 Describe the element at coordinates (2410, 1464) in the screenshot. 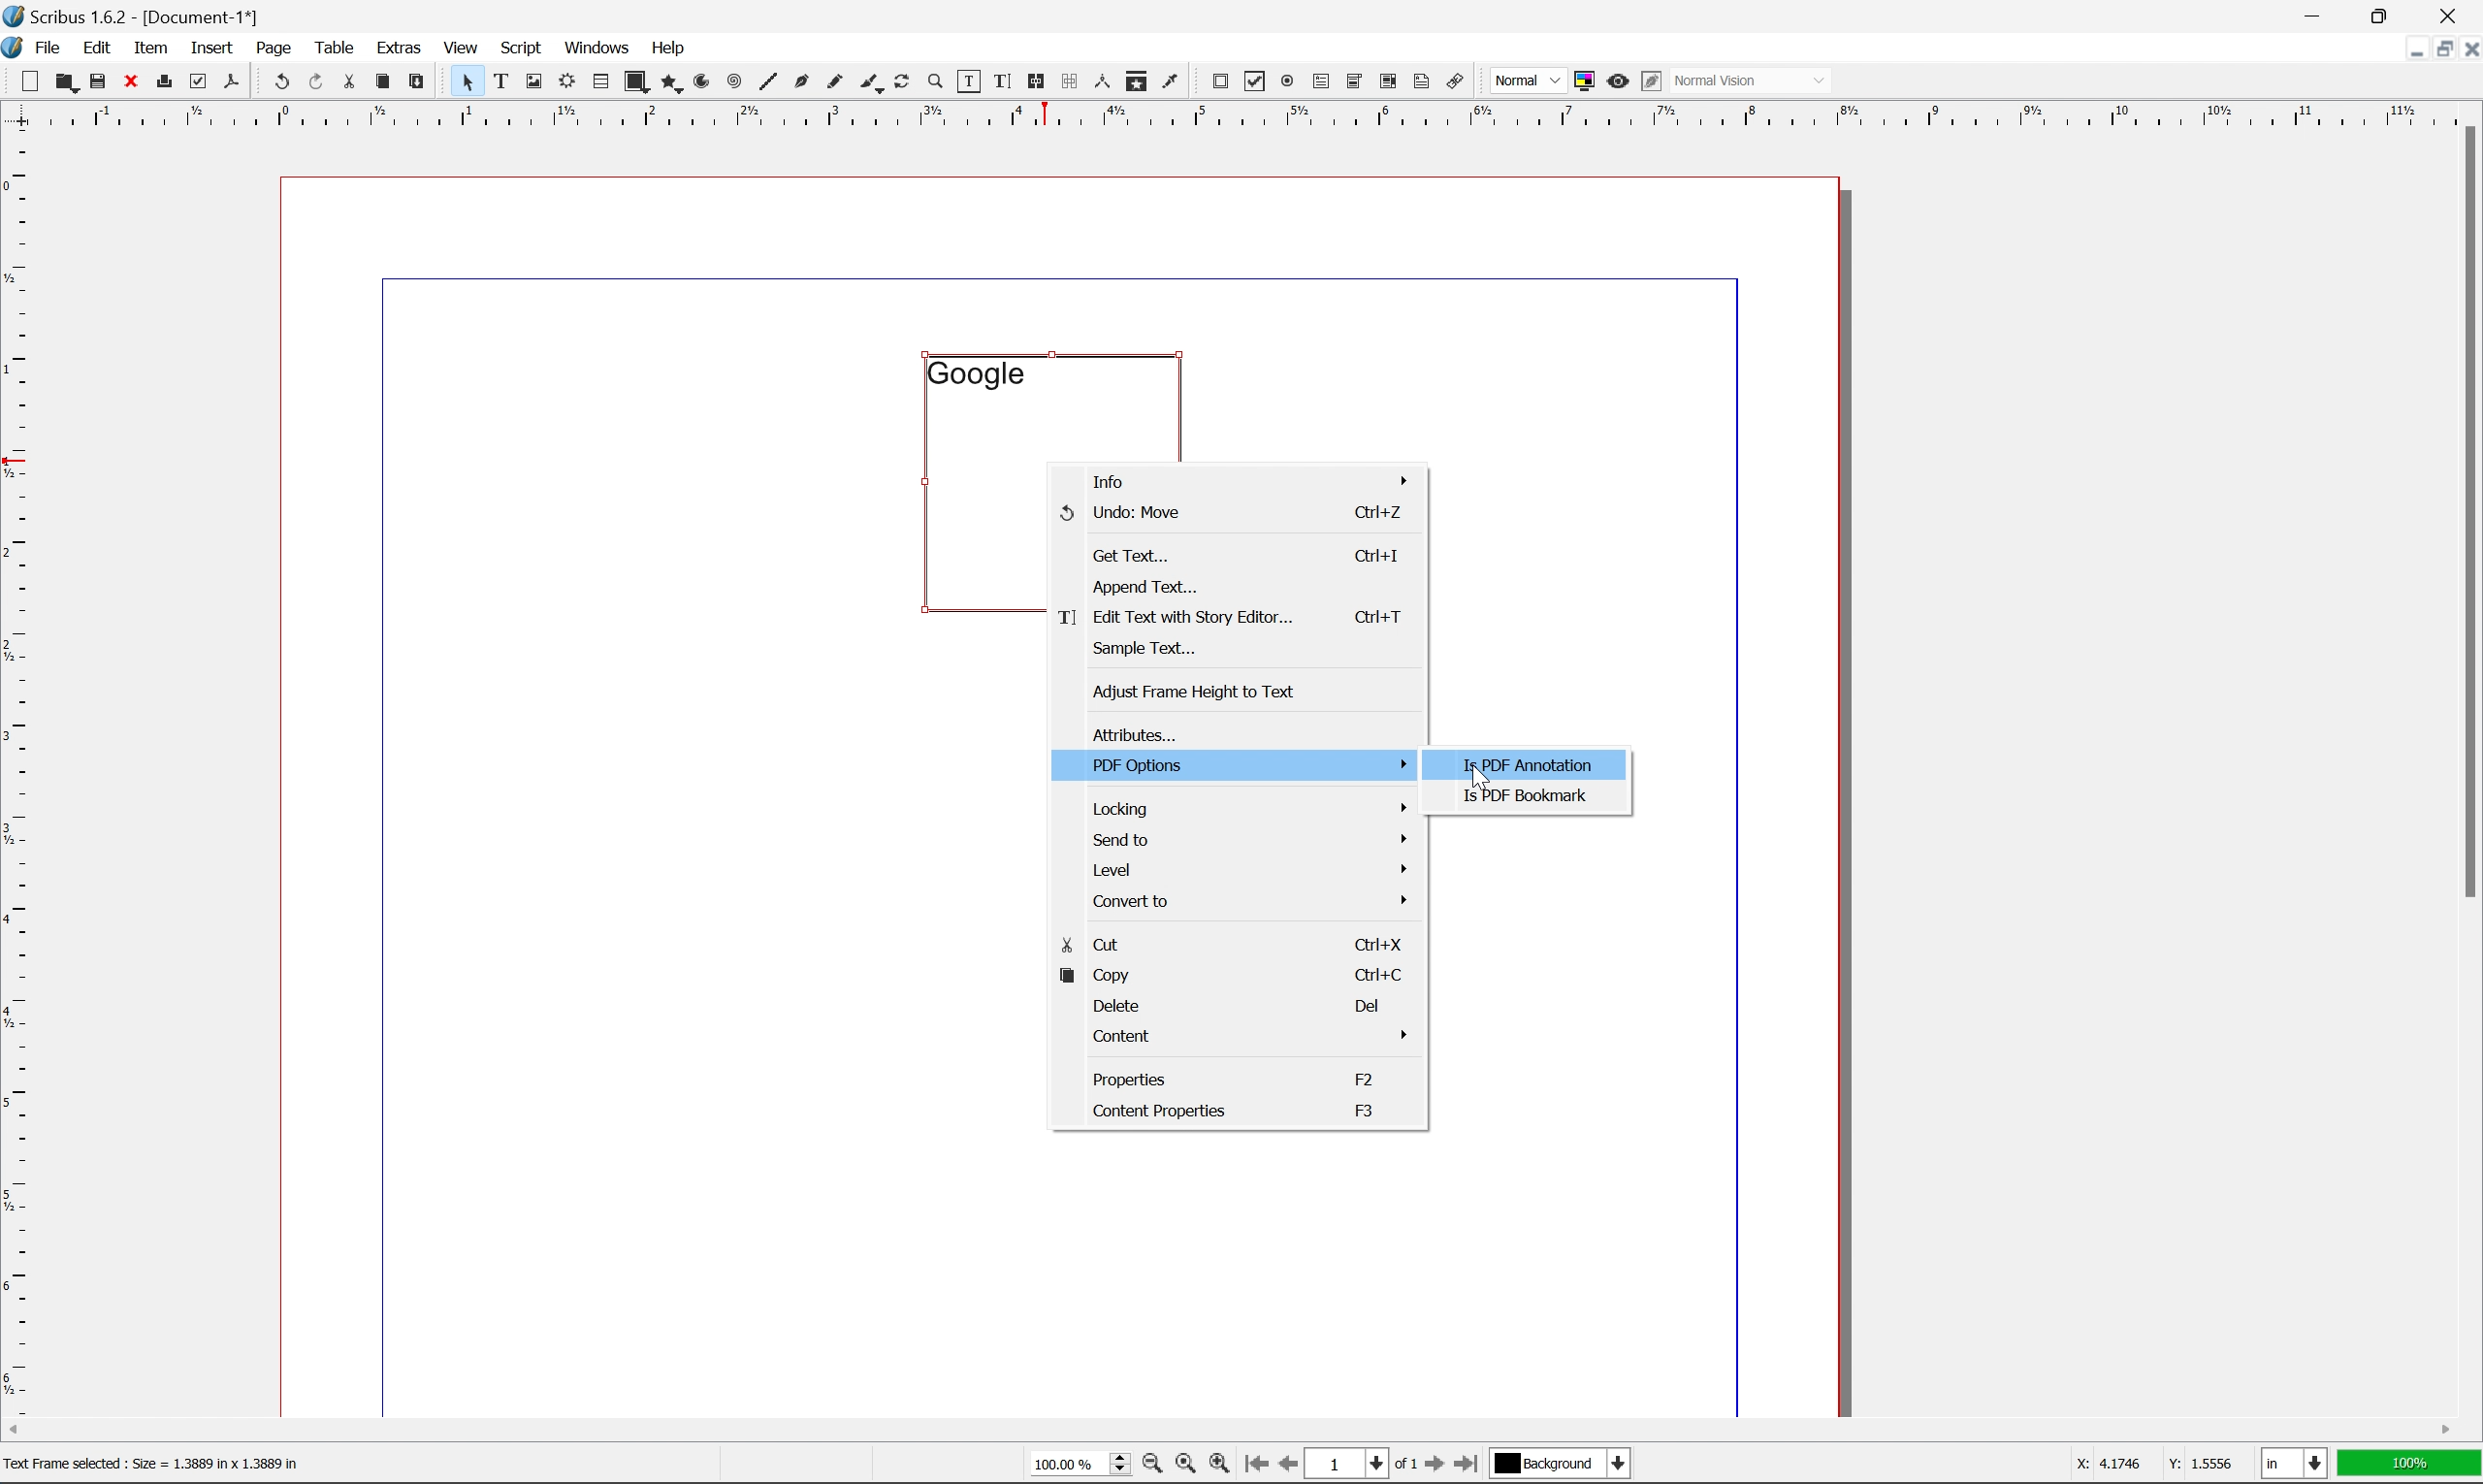

I see `100%` at that location.